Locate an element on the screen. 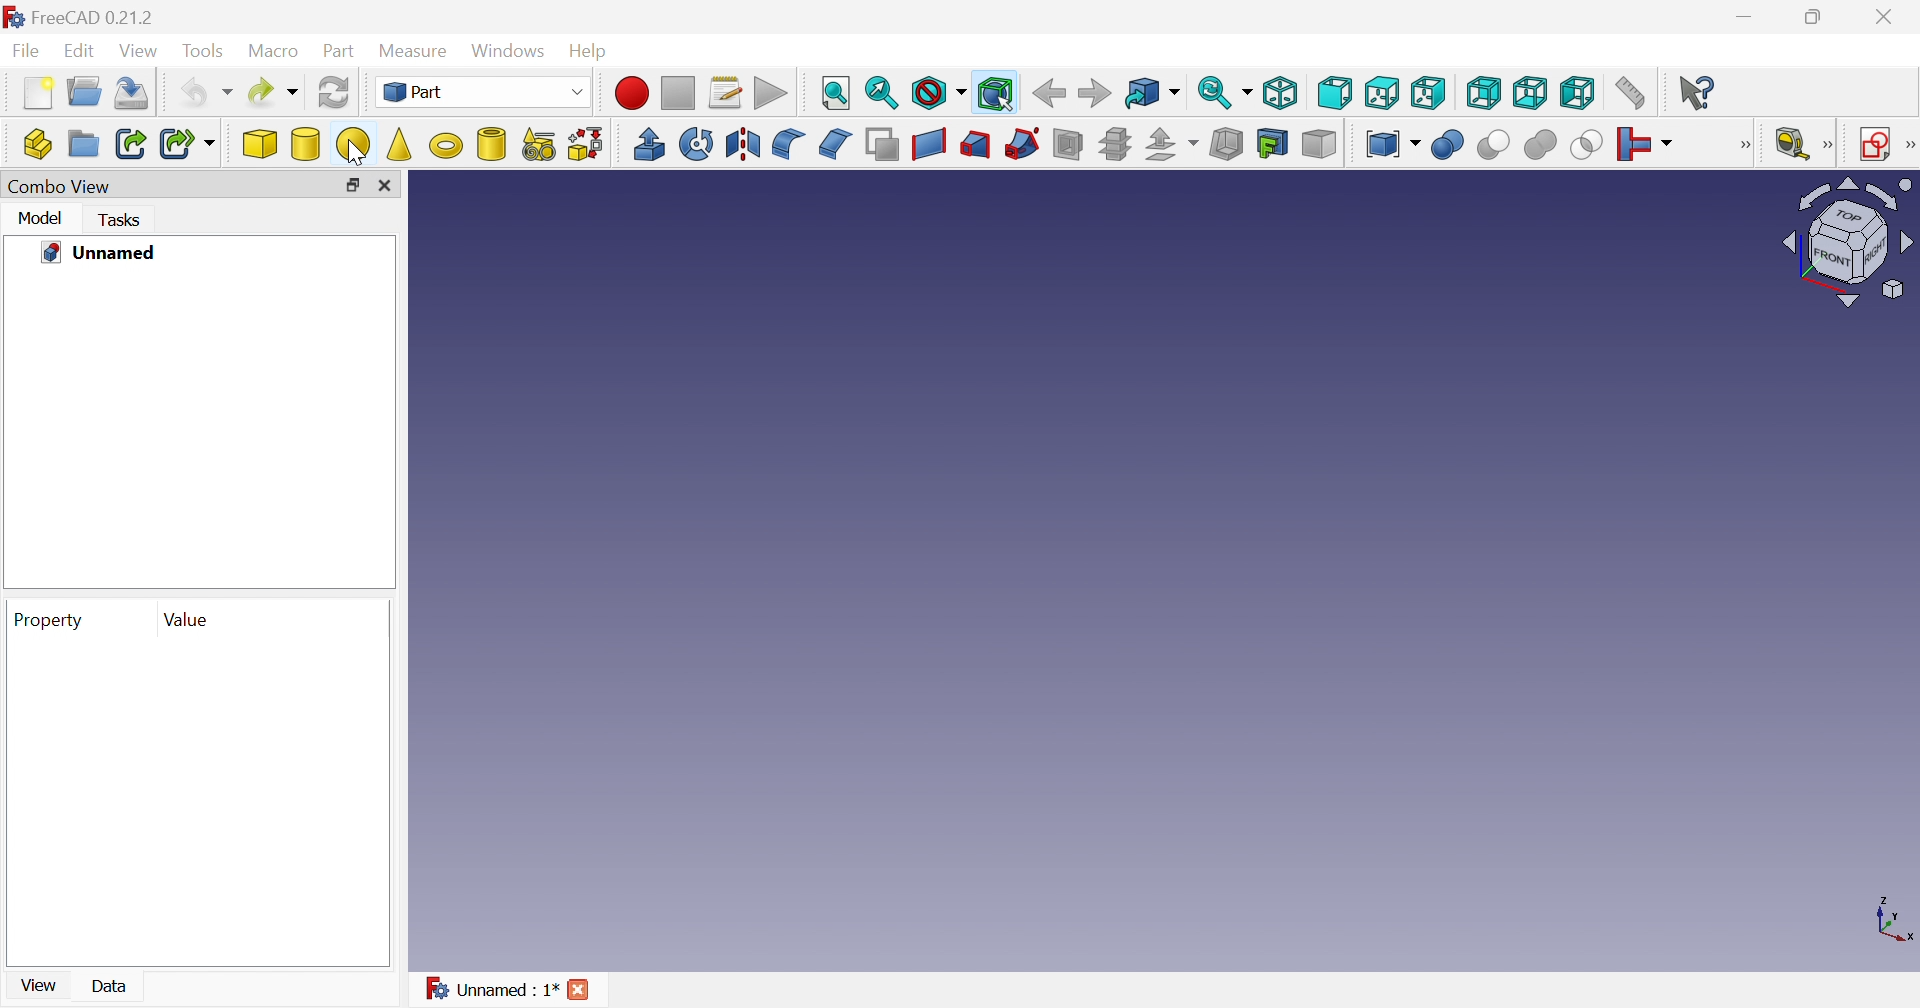  Undo is located at coordinates (207, 93).